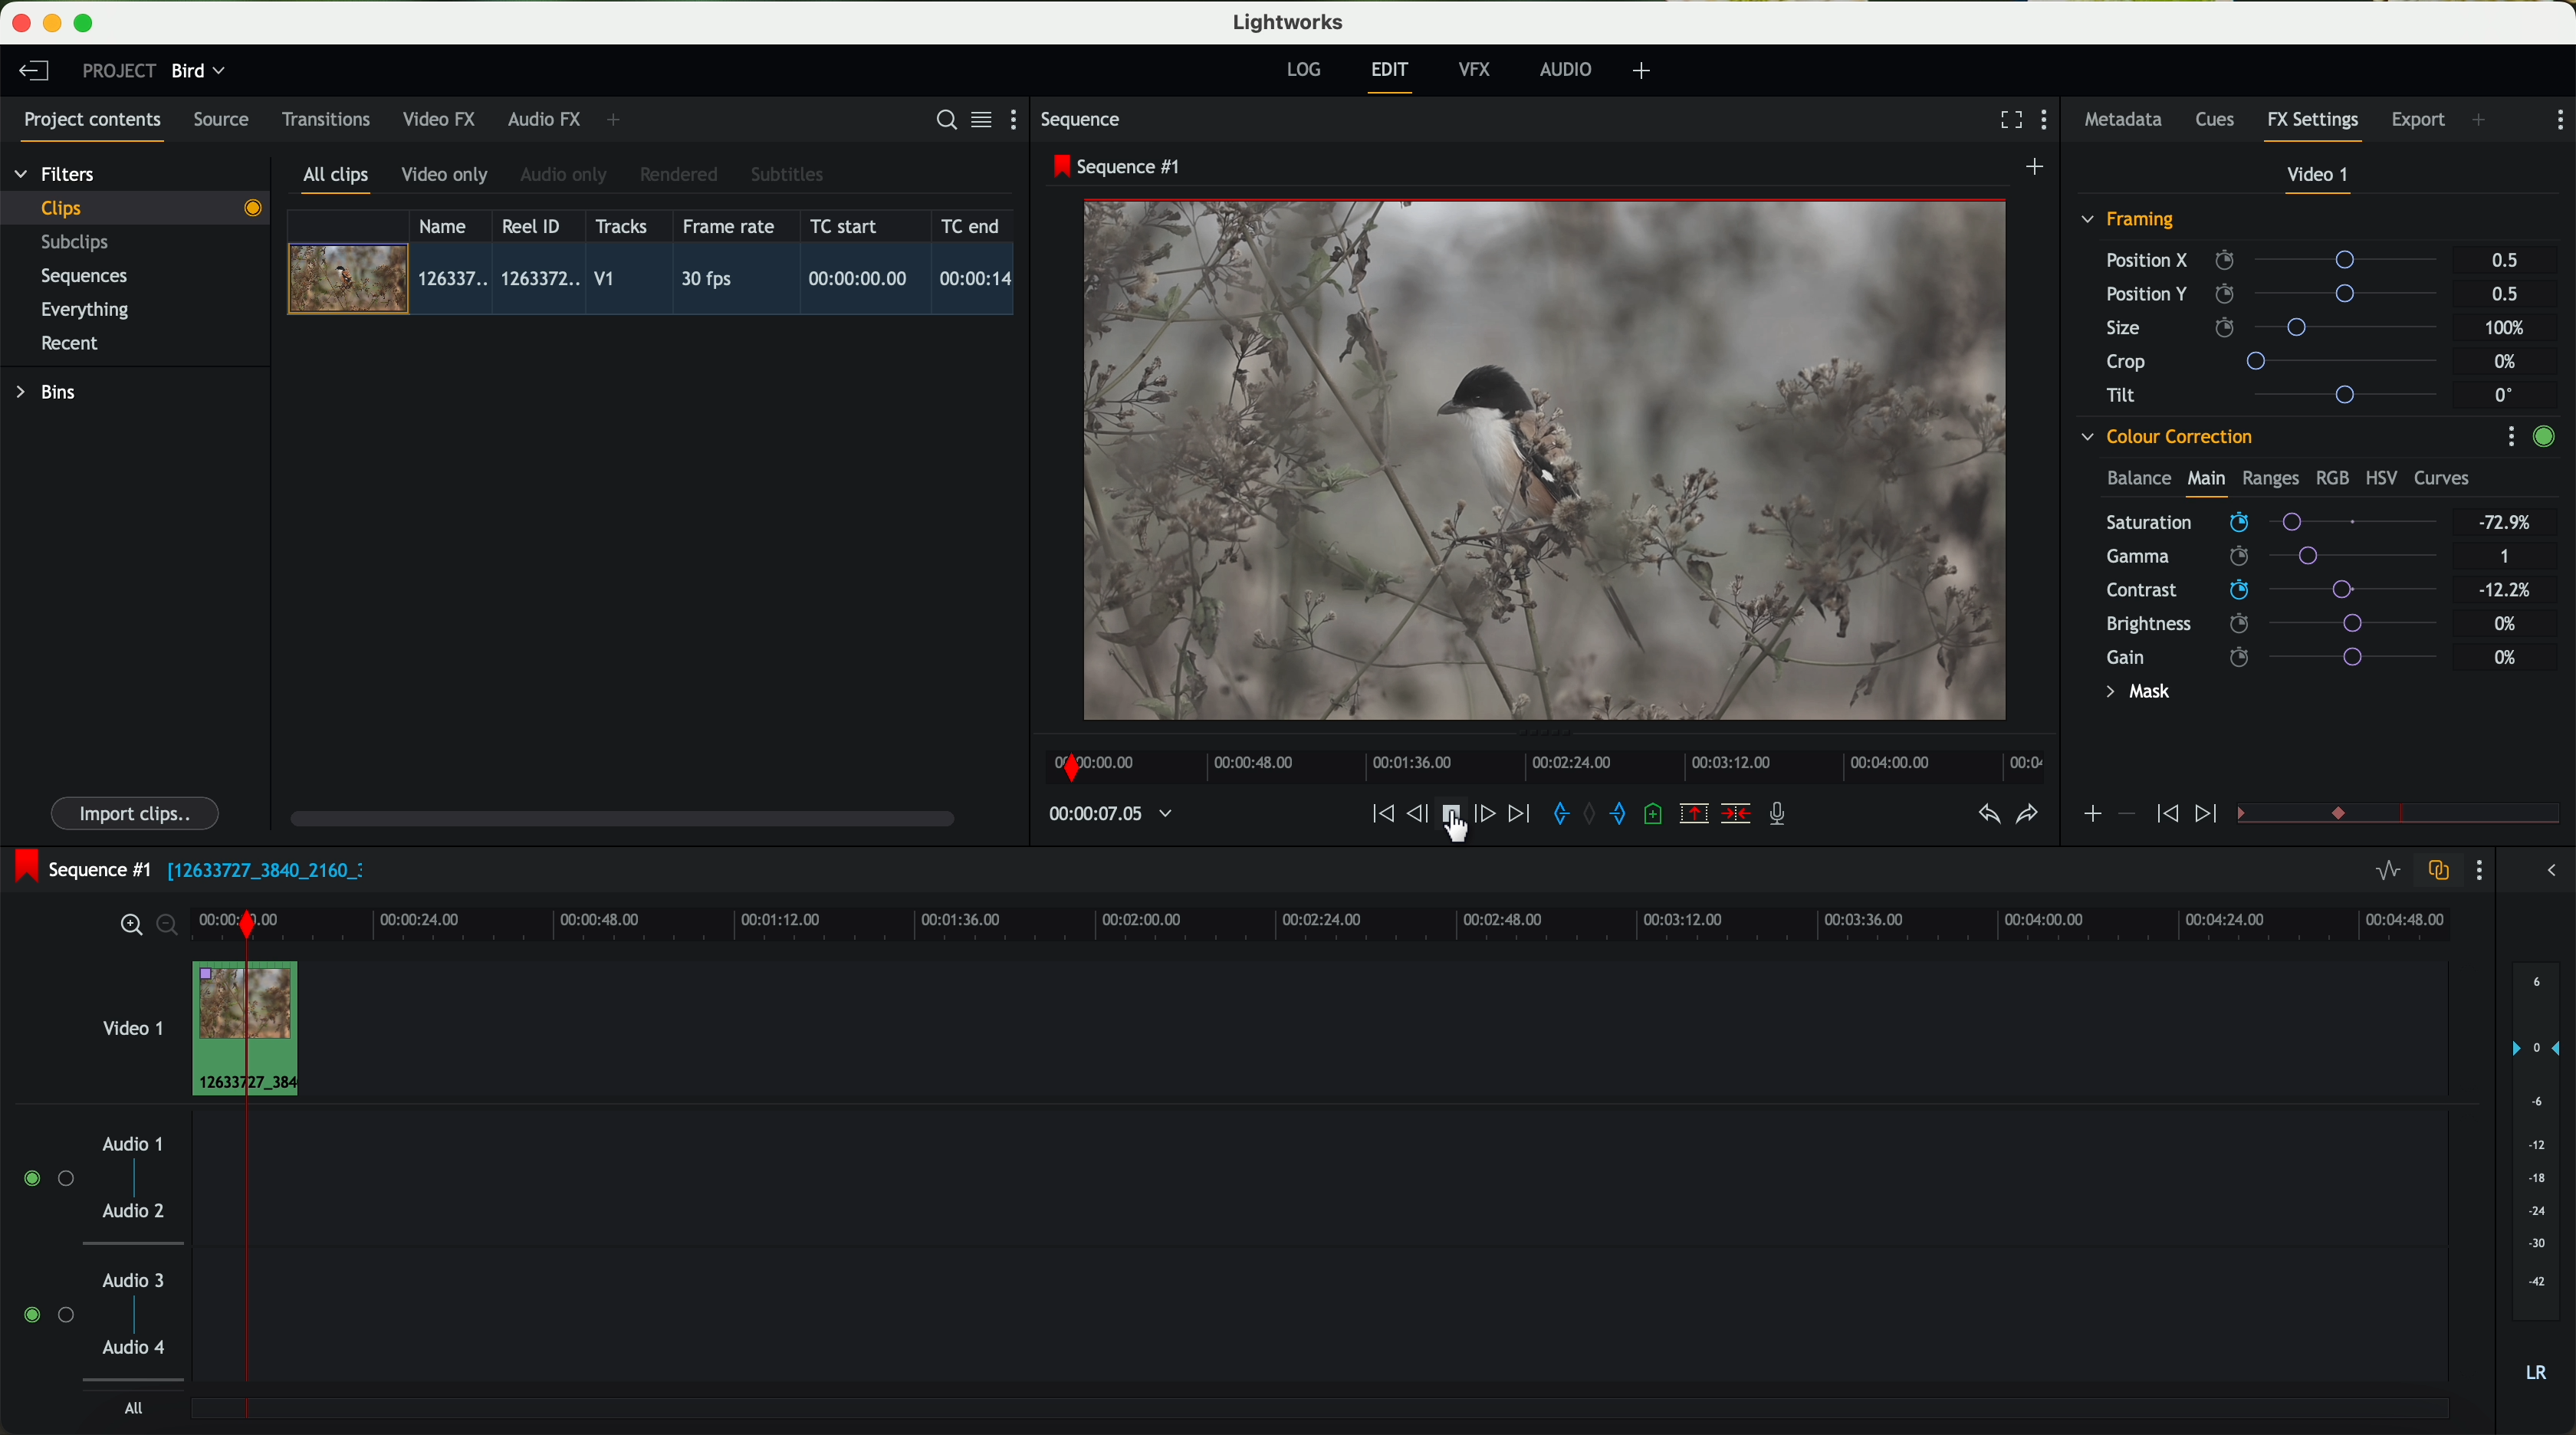  I want to click on add panel, so click(618, 120).